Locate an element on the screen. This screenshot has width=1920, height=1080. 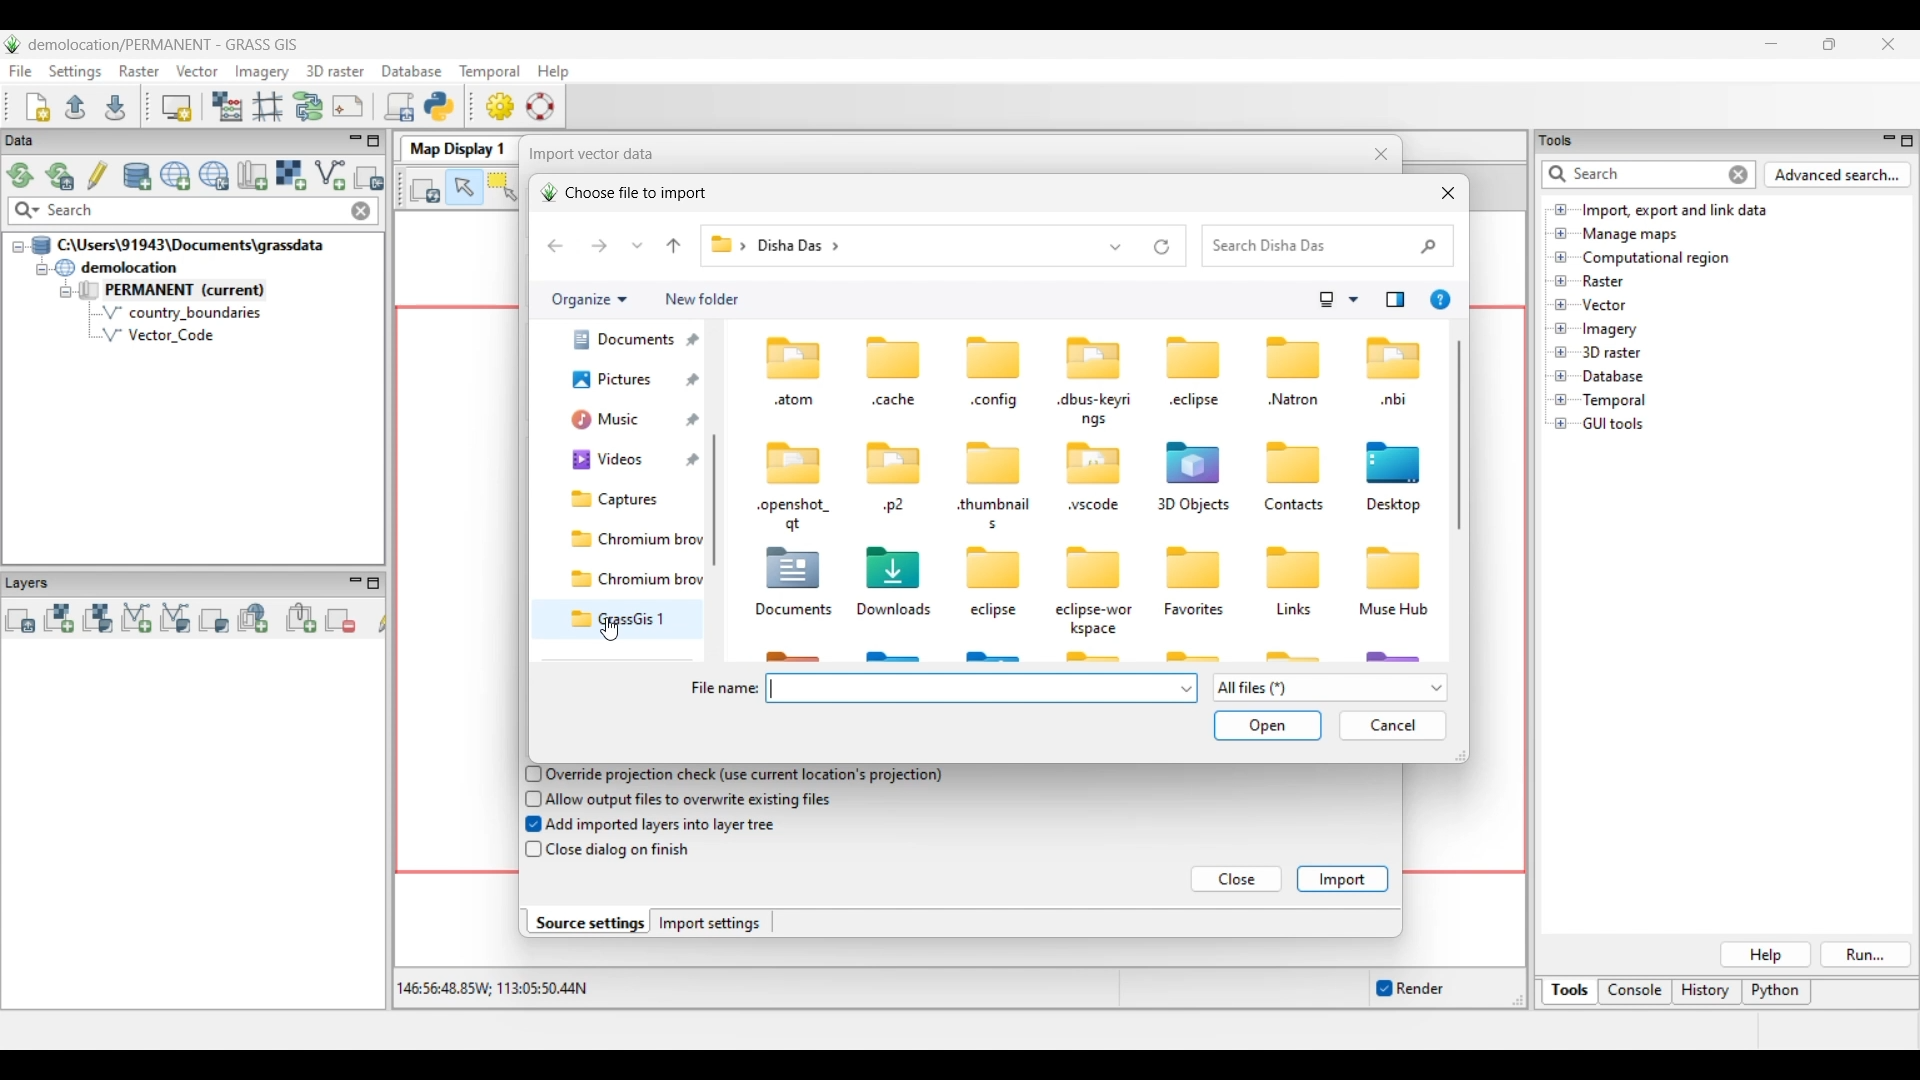
Quick slide to bottom is located at coordinates (714, 652).